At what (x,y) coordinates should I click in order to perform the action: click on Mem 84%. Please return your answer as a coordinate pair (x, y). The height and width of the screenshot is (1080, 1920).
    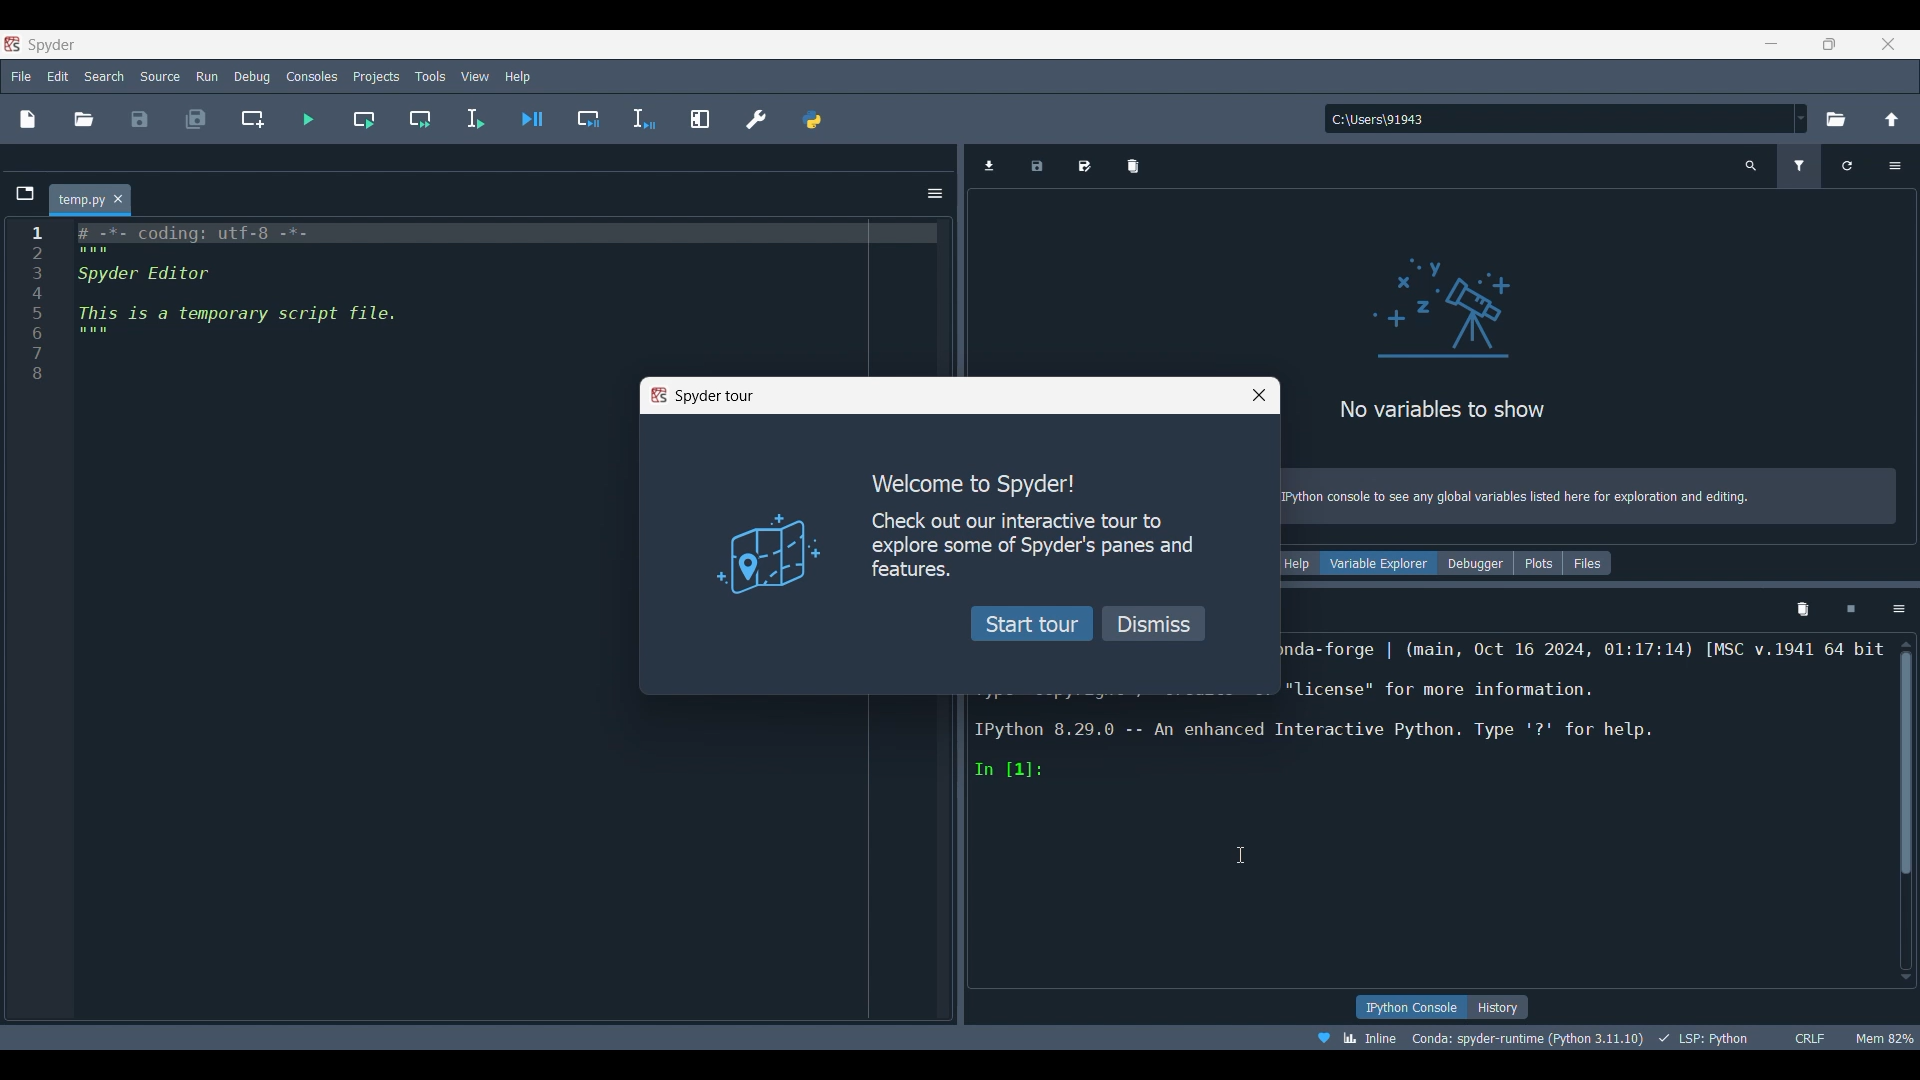
    Looking at the image, I should click on (1881, 1038).